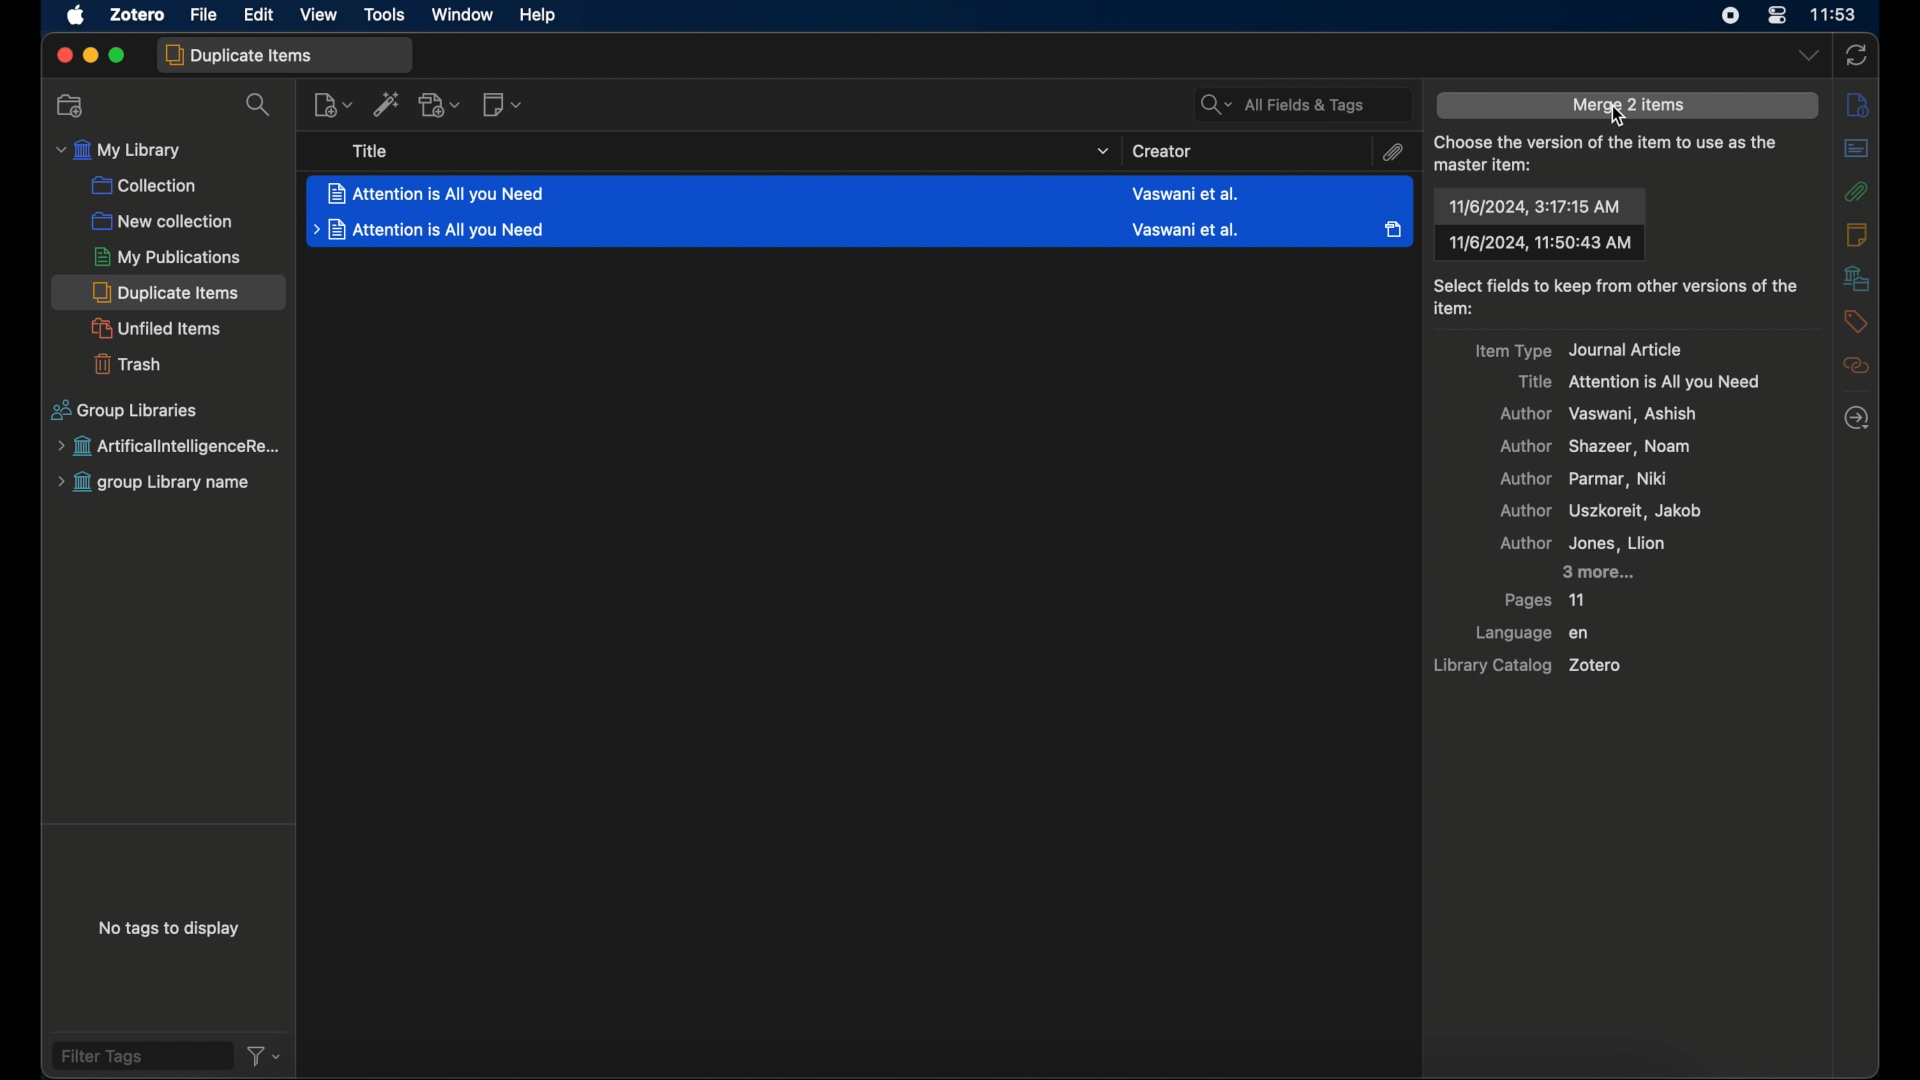  Describe the element at coordinates (173, 930) in the screenshot. I see `no tags to display` at that location.